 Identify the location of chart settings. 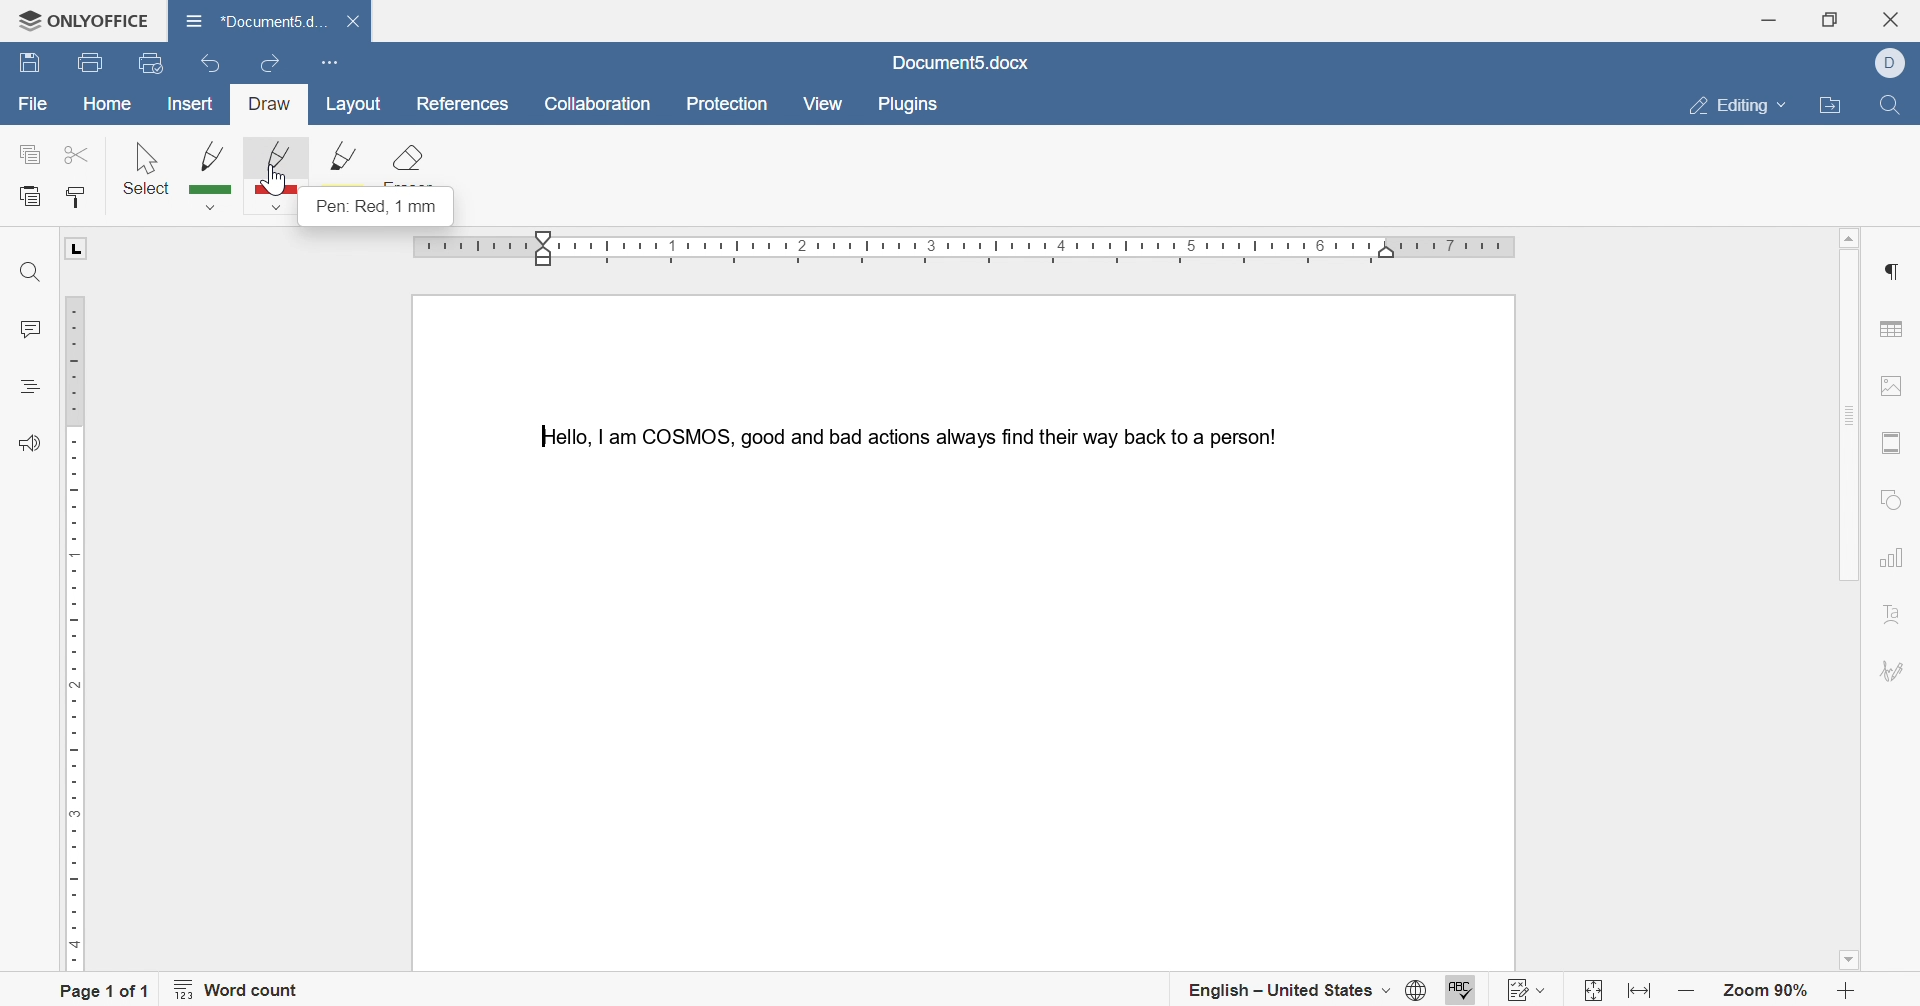
(1892, 560).